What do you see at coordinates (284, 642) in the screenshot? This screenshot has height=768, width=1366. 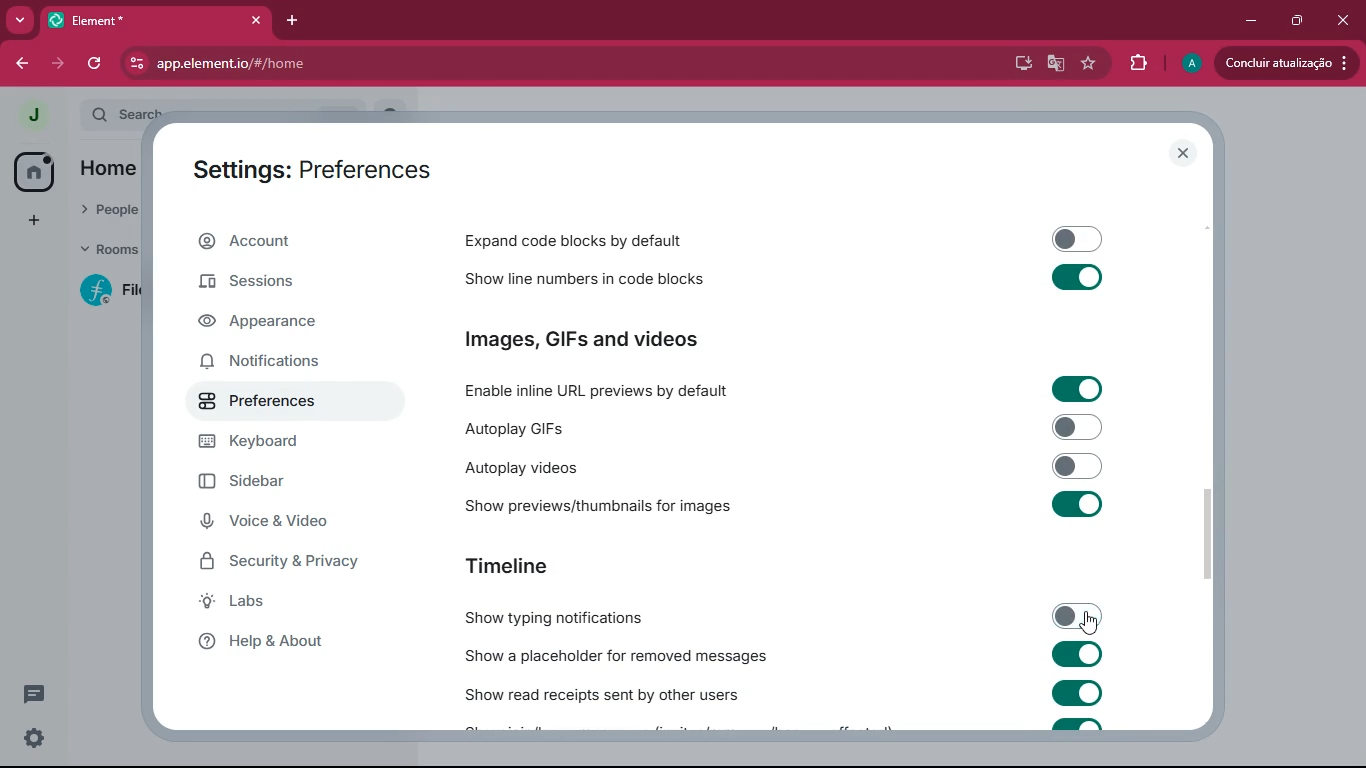 I see `help & about` at bounding box center [284, 642].